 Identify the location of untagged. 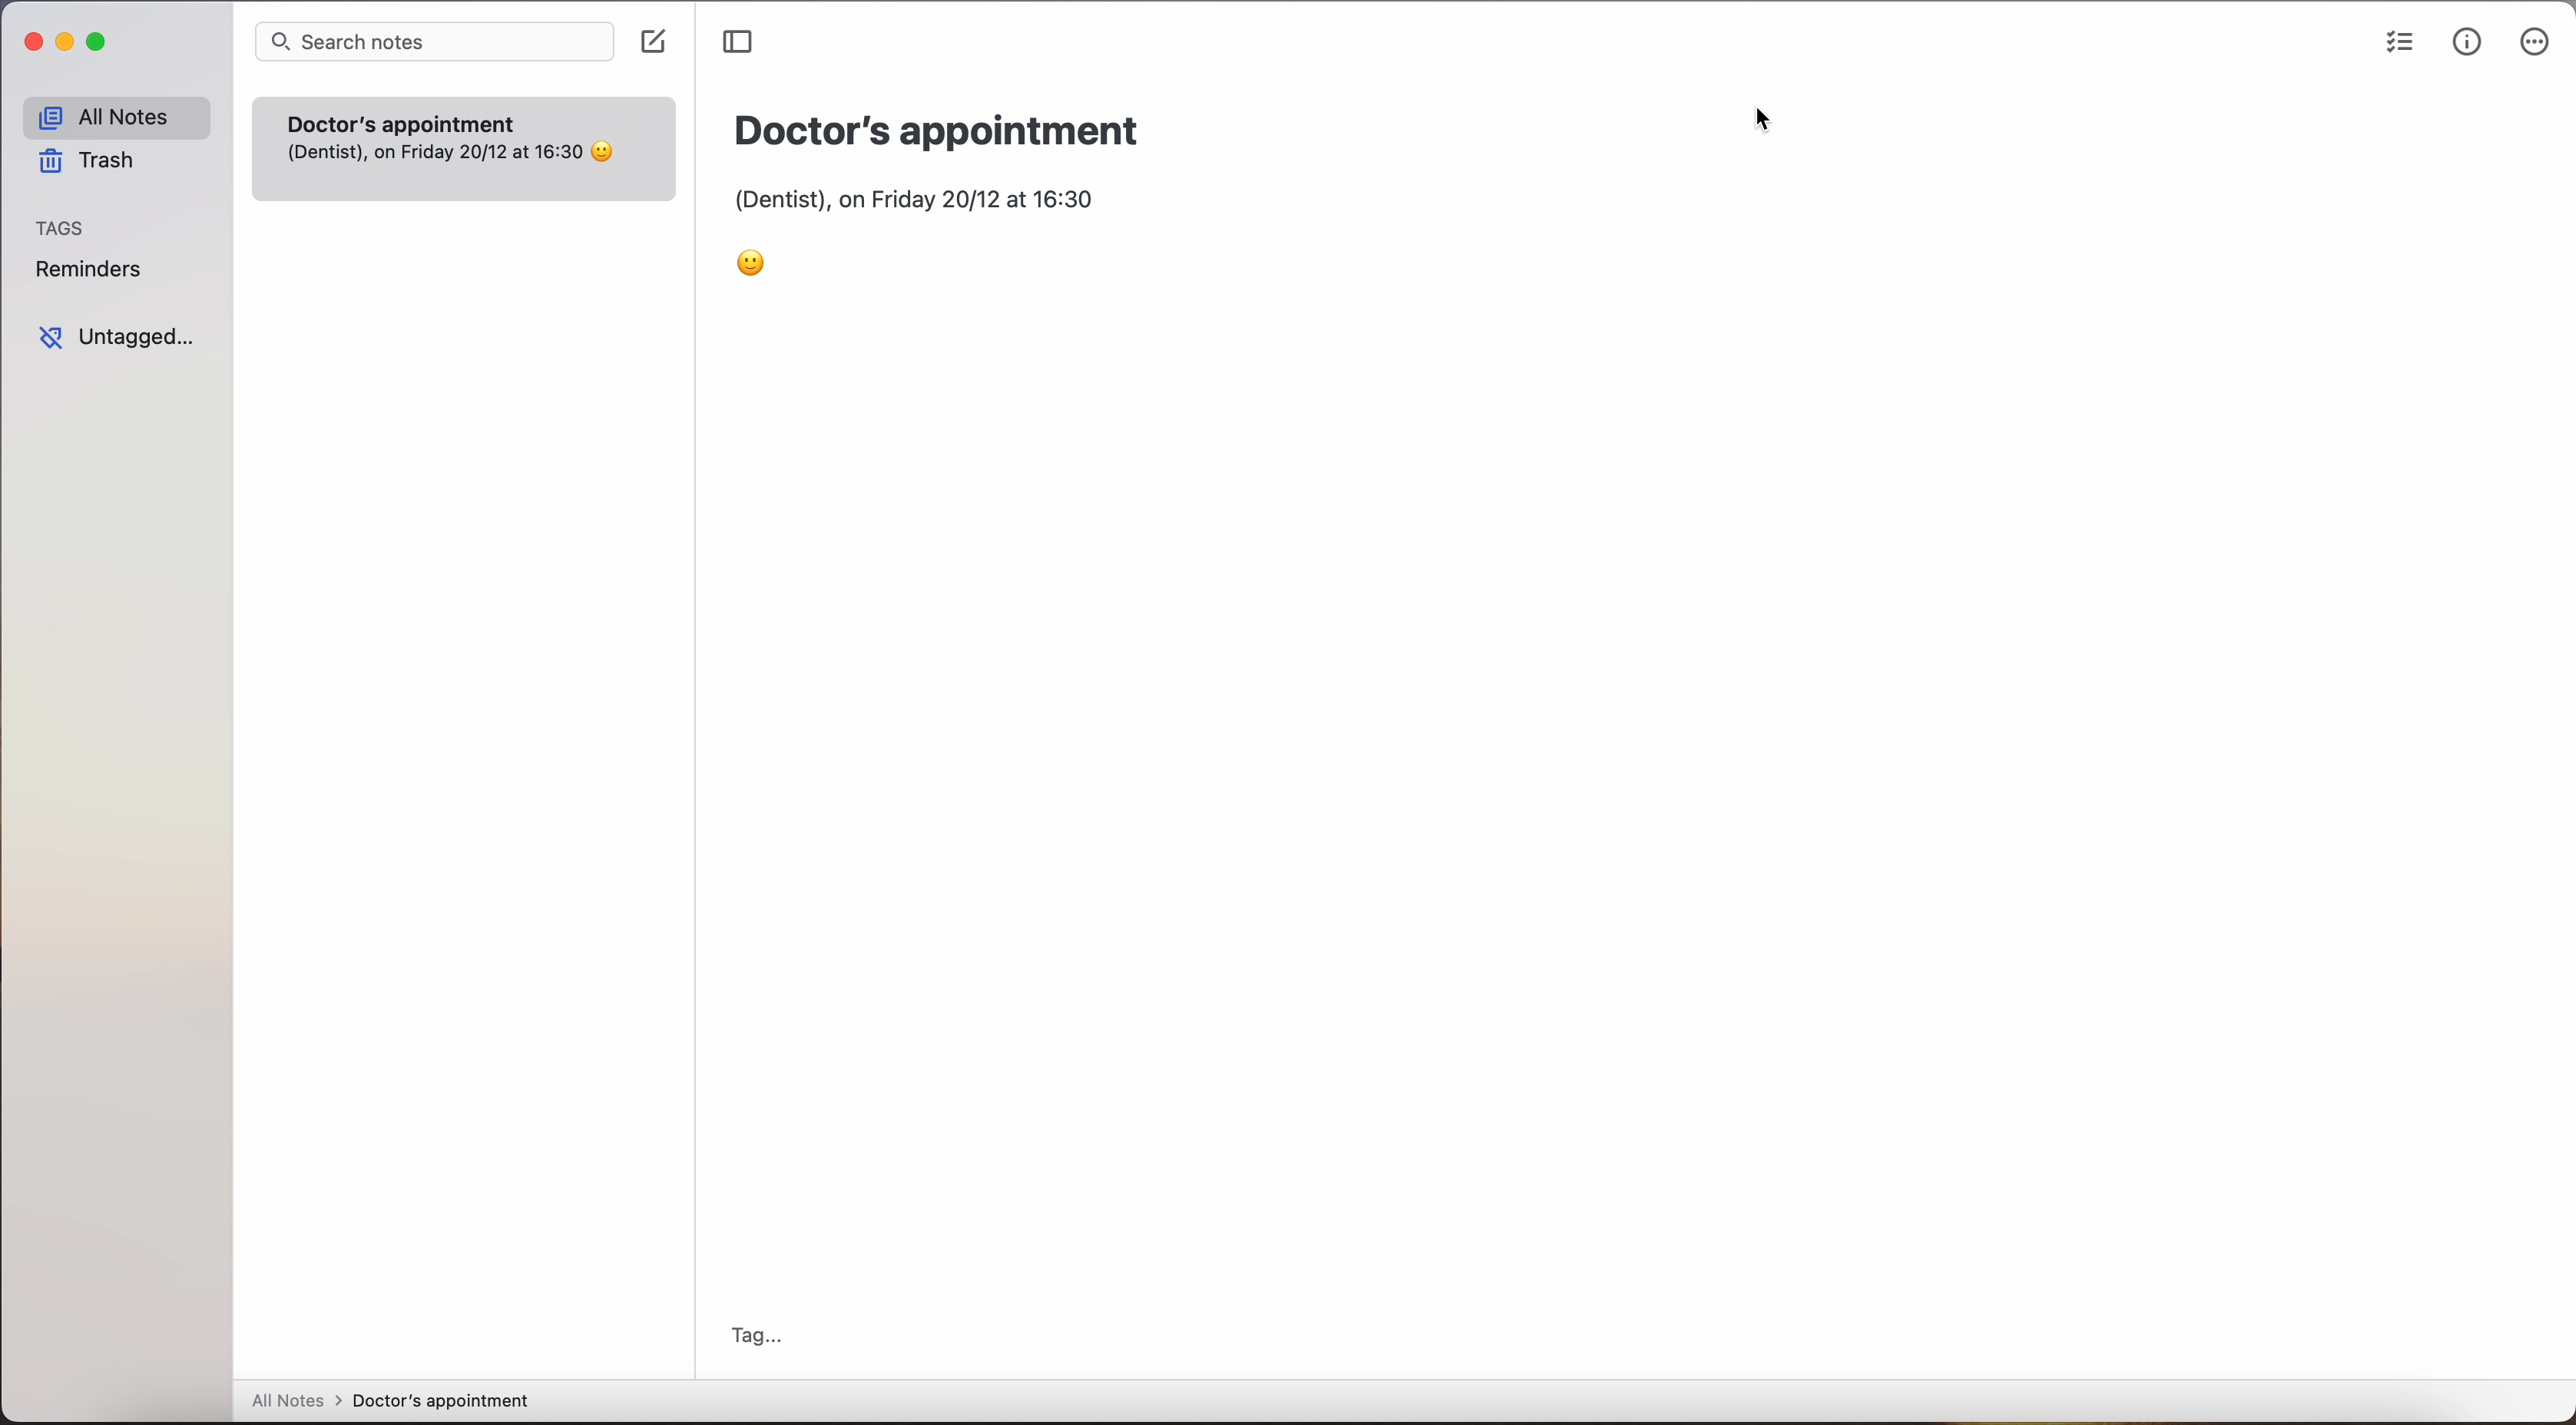
(122, 337).